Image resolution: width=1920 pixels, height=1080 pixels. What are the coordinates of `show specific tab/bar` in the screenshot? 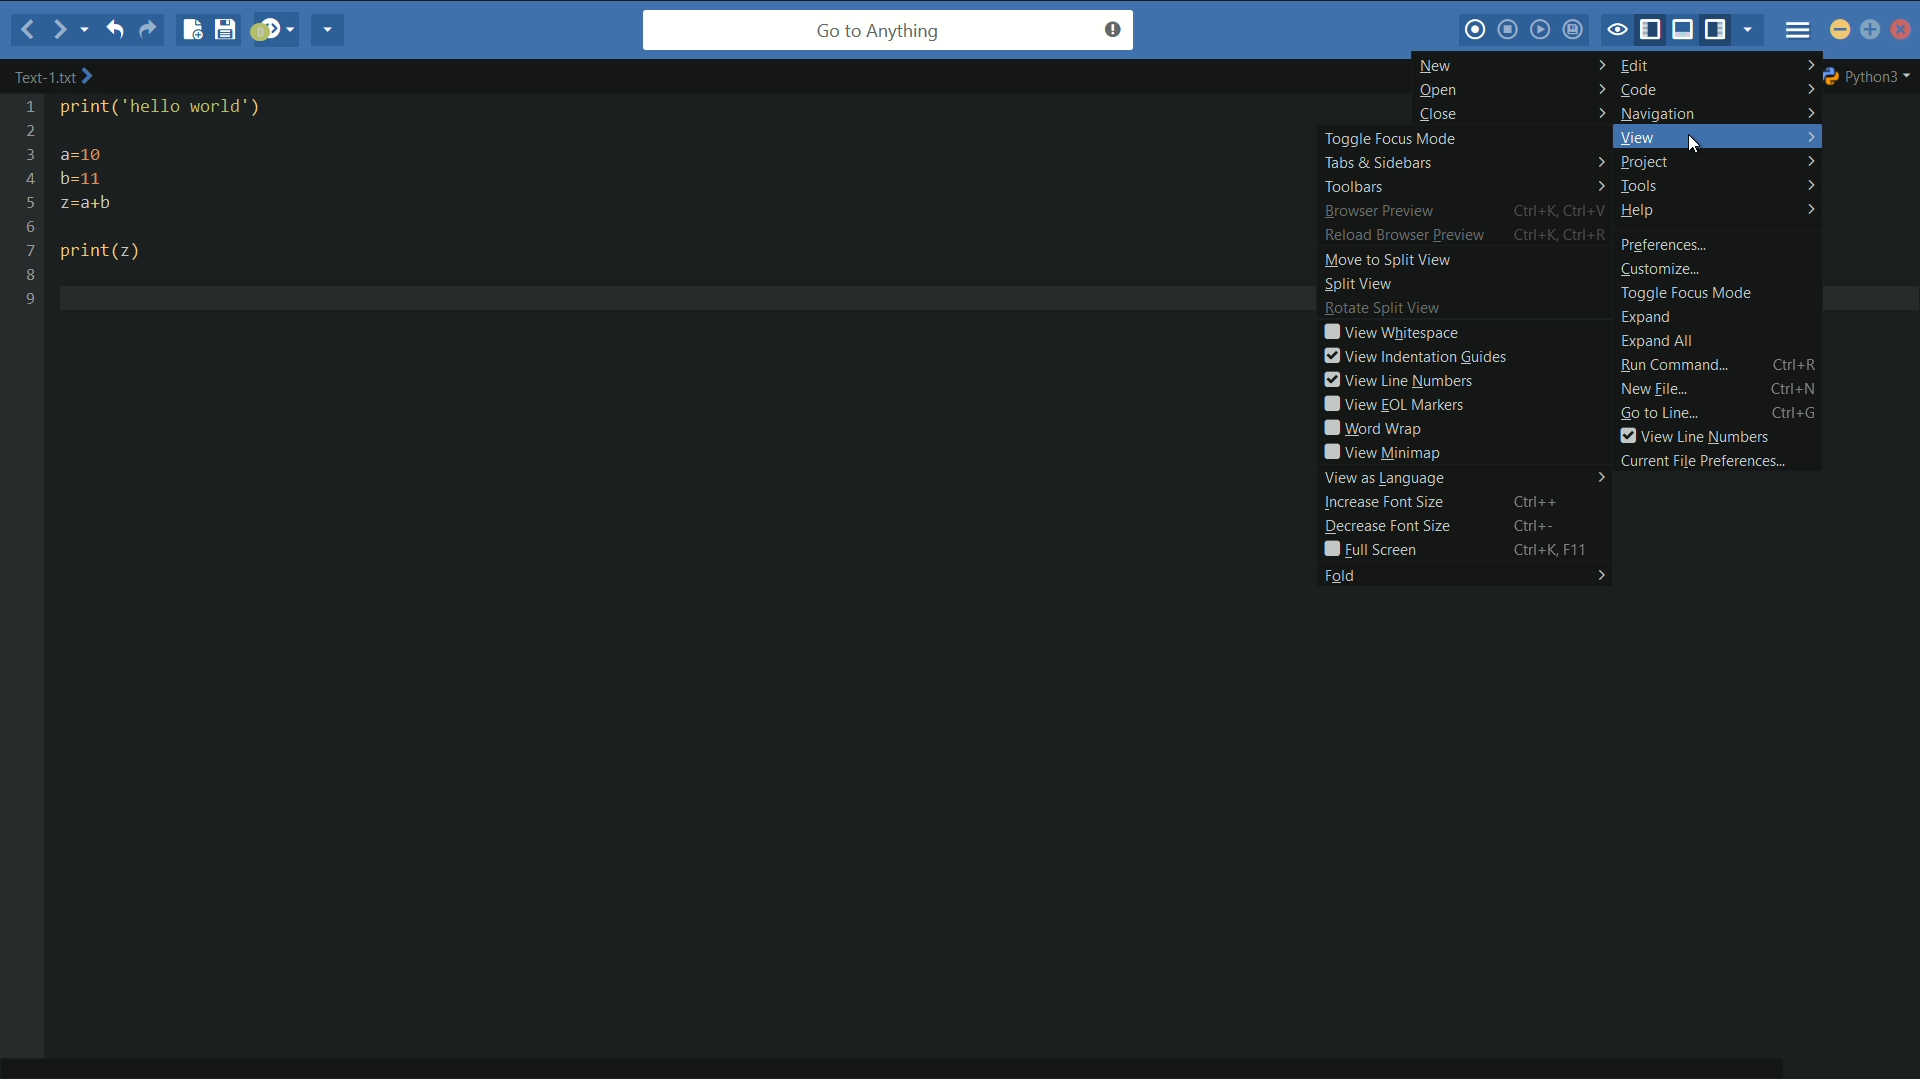 It's located at (1750, 32).